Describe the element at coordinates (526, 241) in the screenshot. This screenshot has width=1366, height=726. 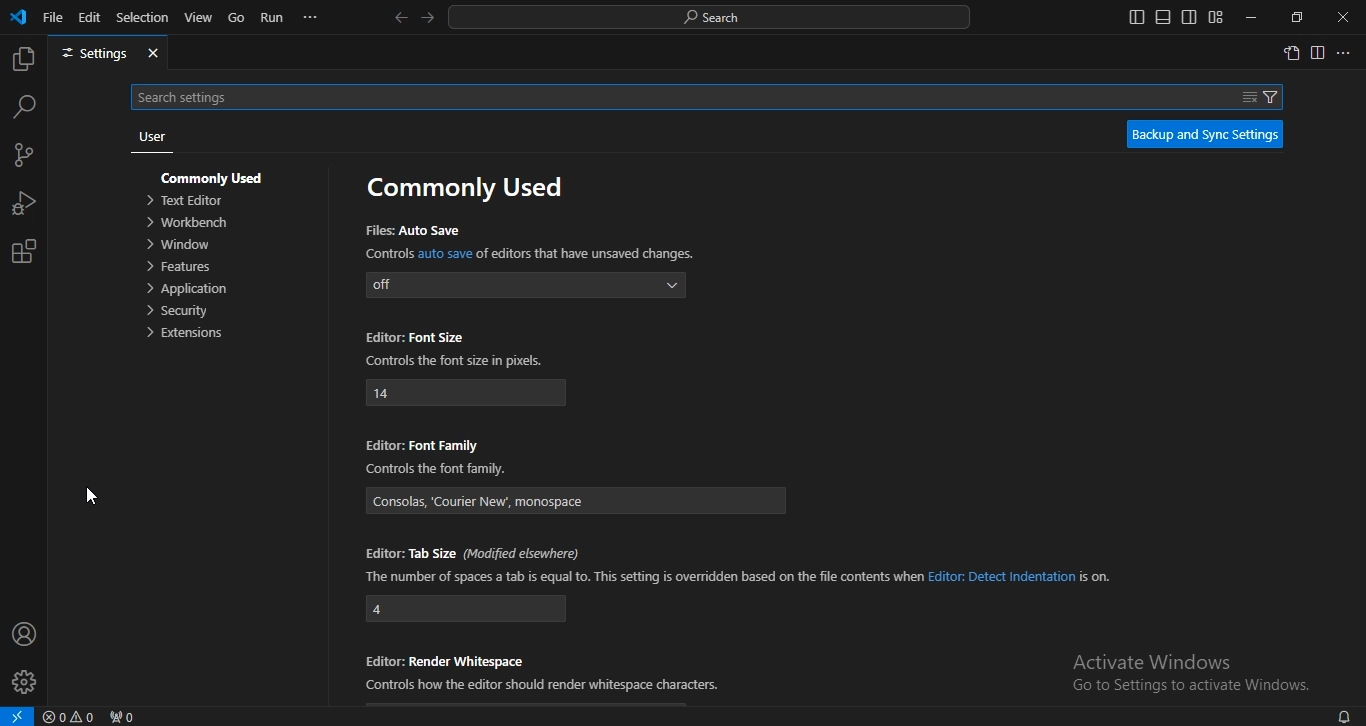
I see `Files: Auto Save
Controls auto save of editors that have unsaved changes.` at that location.